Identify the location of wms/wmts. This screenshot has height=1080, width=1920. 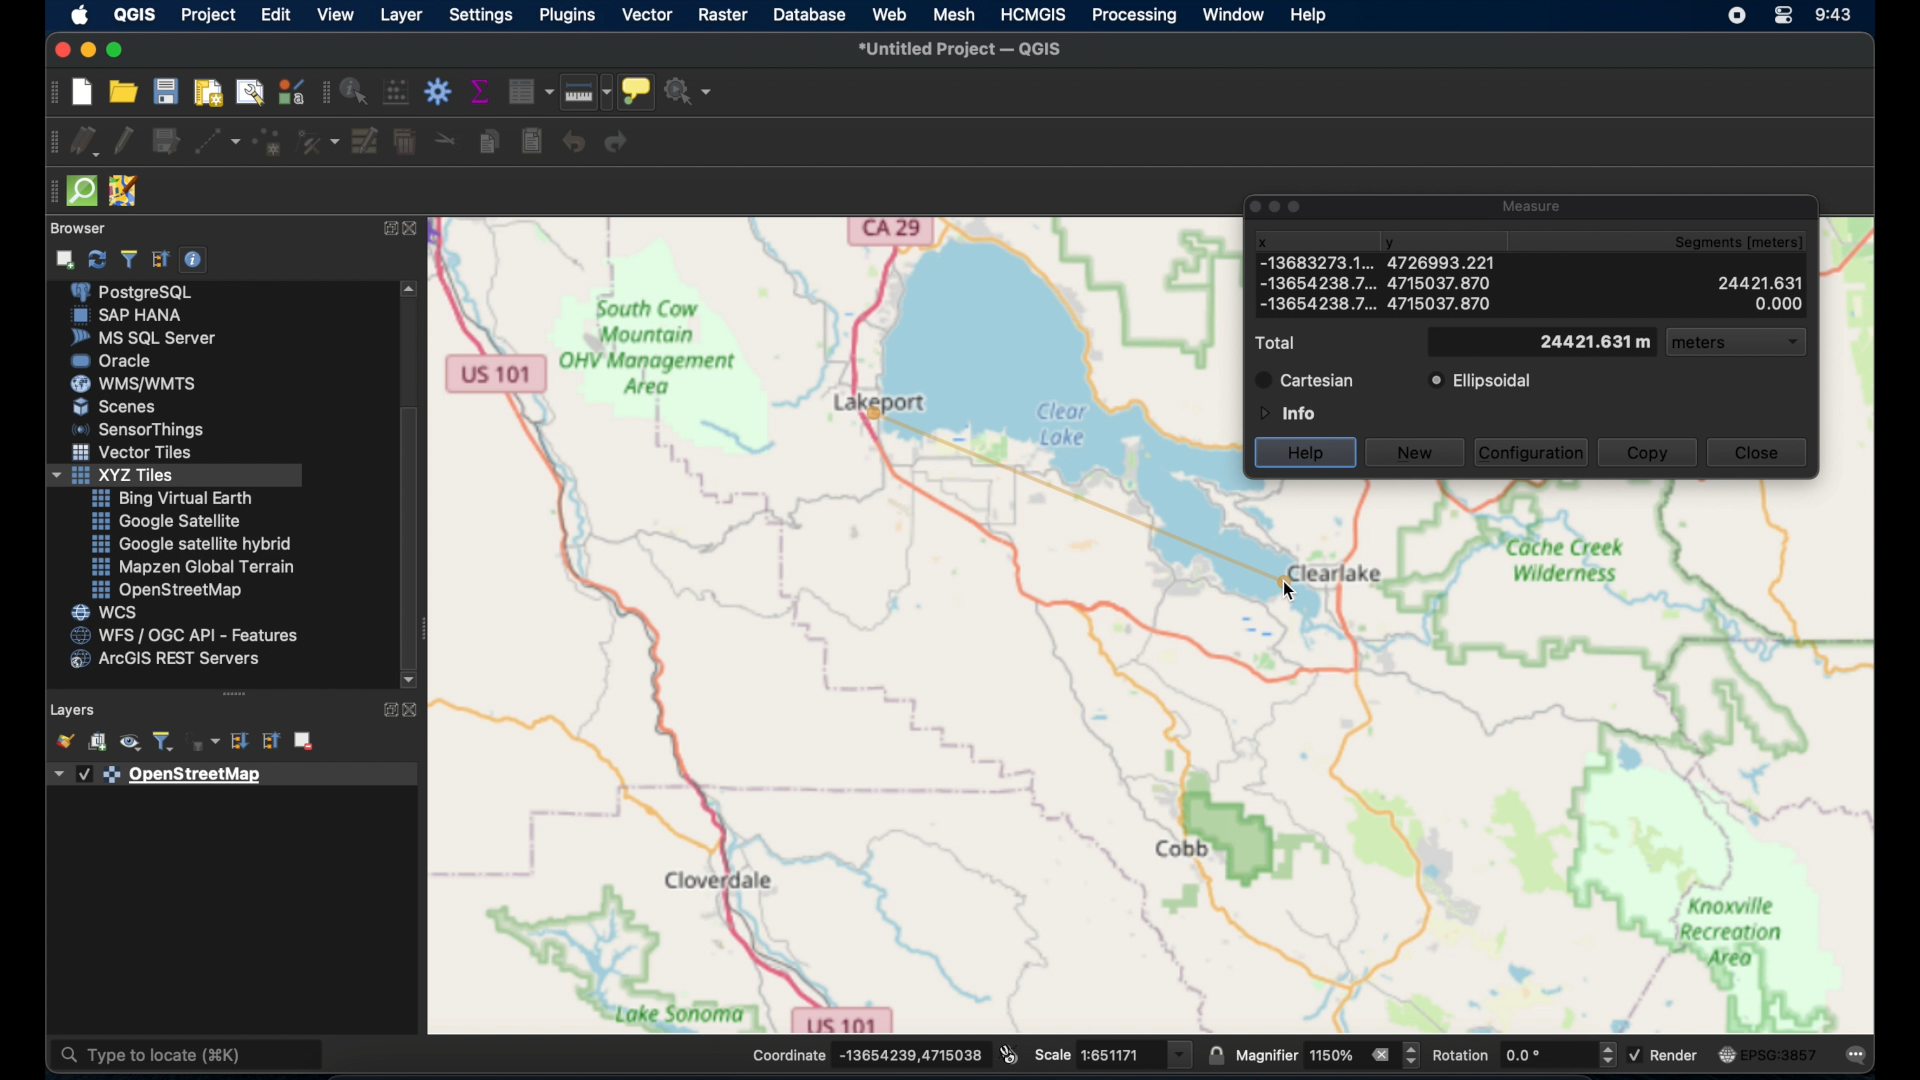
(136, 383).